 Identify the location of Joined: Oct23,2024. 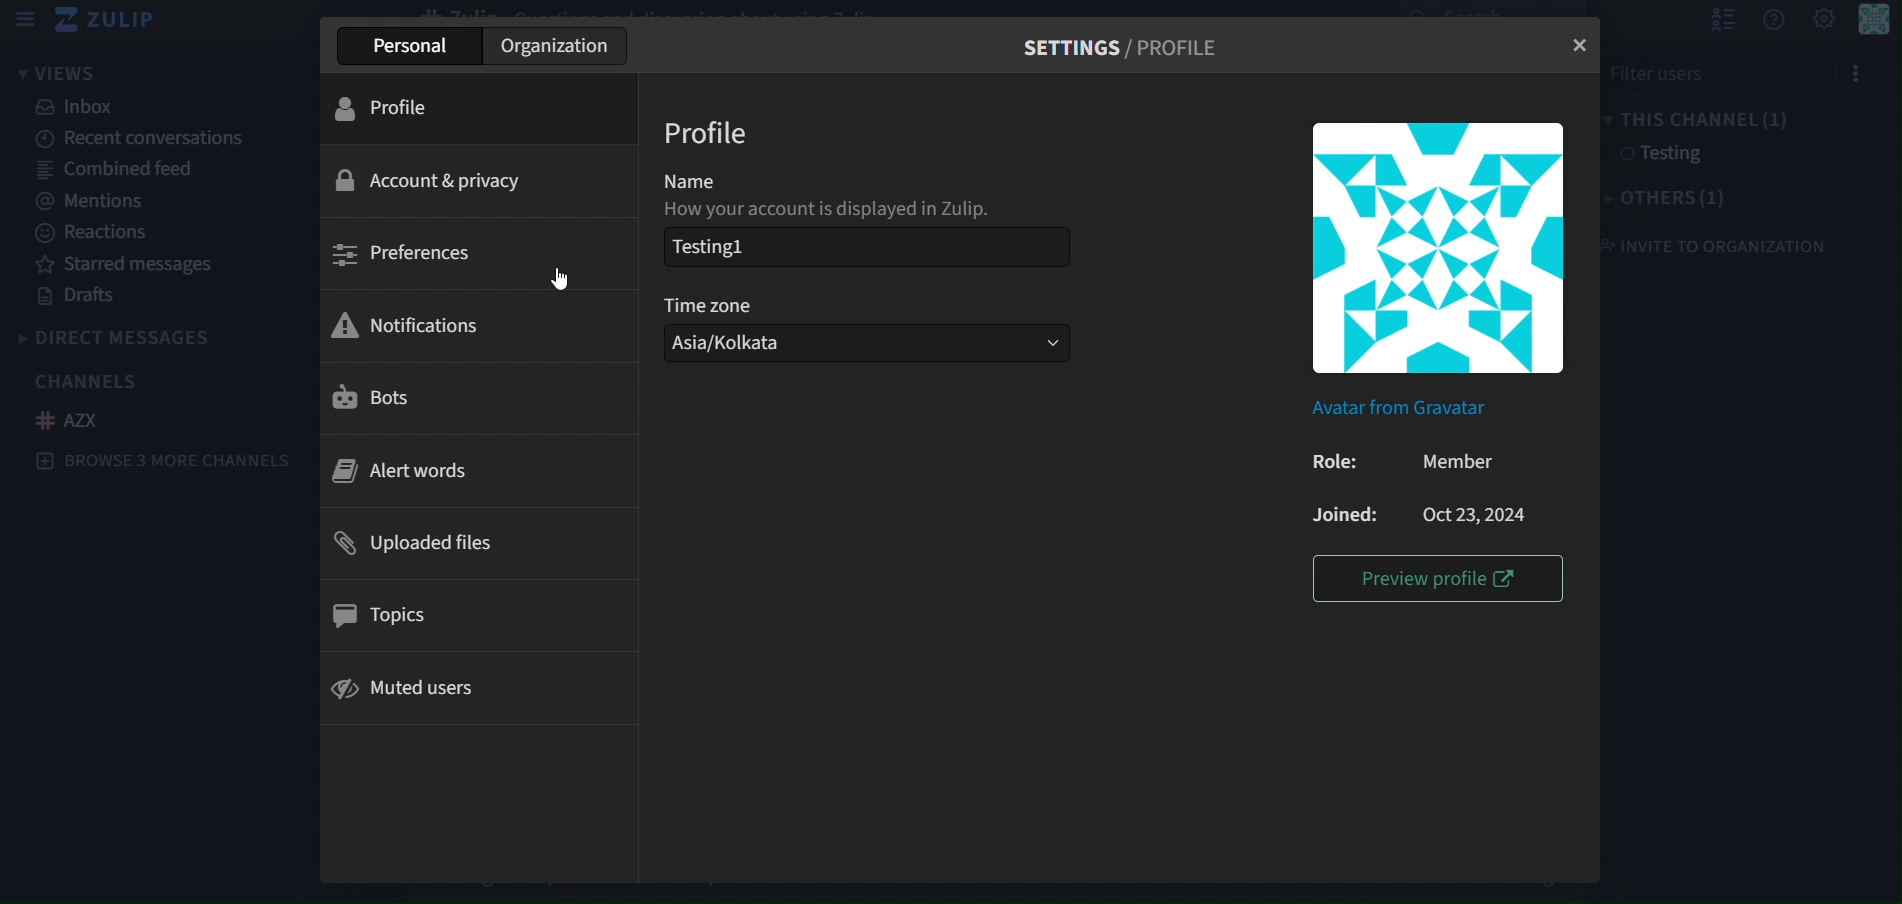
(1415, 516).